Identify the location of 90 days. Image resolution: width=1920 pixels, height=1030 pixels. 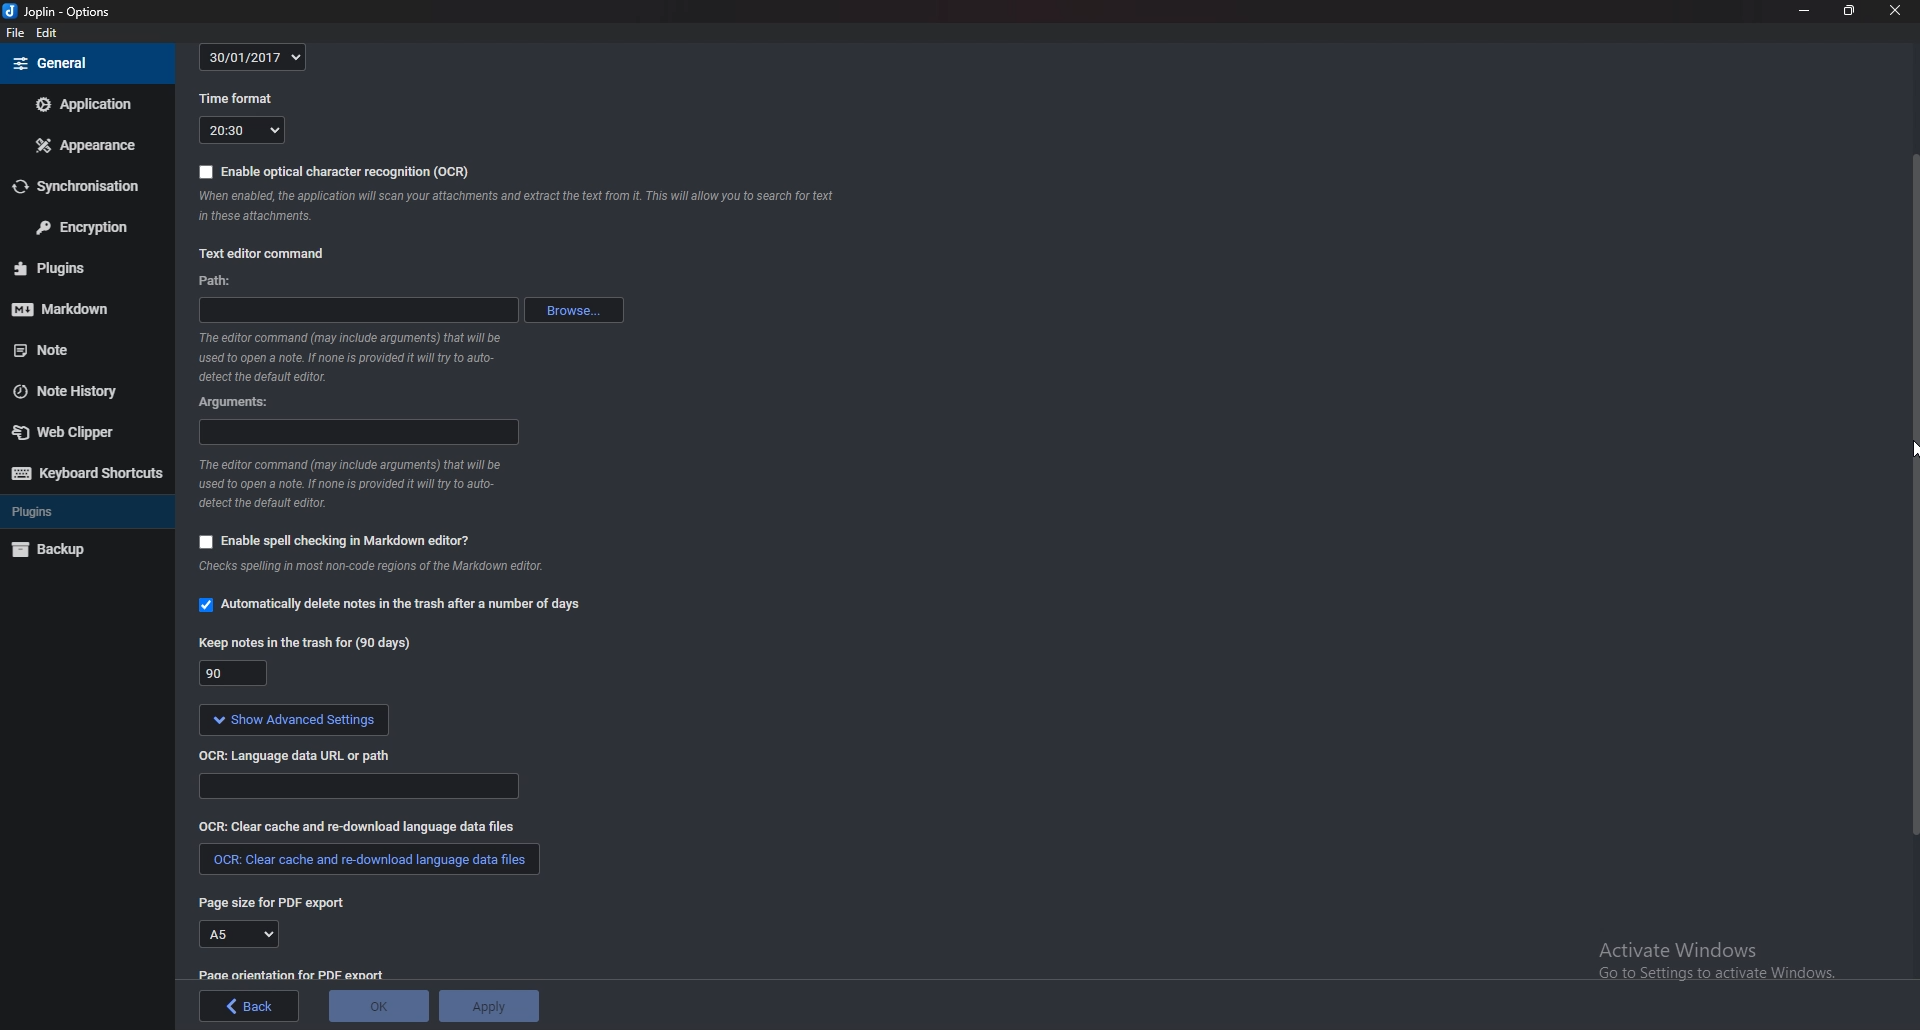
(233, 673).